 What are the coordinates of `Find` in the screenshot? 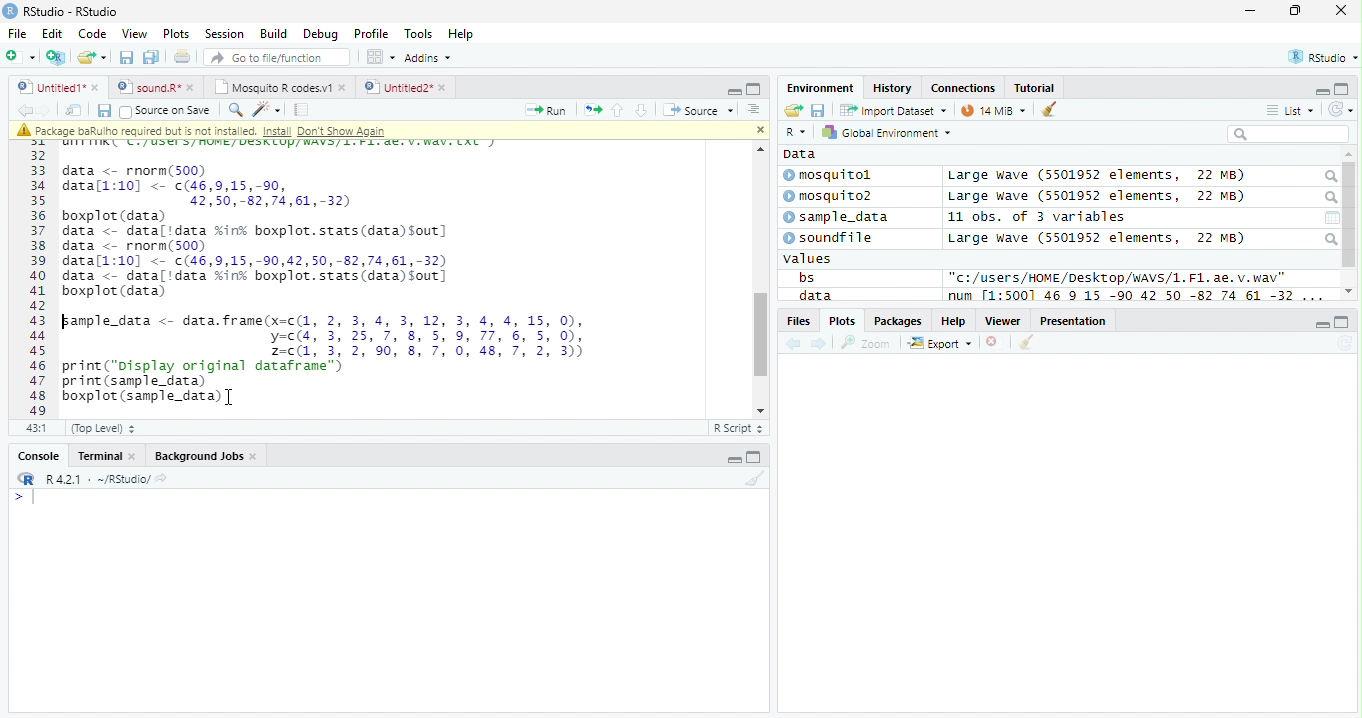 It's located at (235, 110).